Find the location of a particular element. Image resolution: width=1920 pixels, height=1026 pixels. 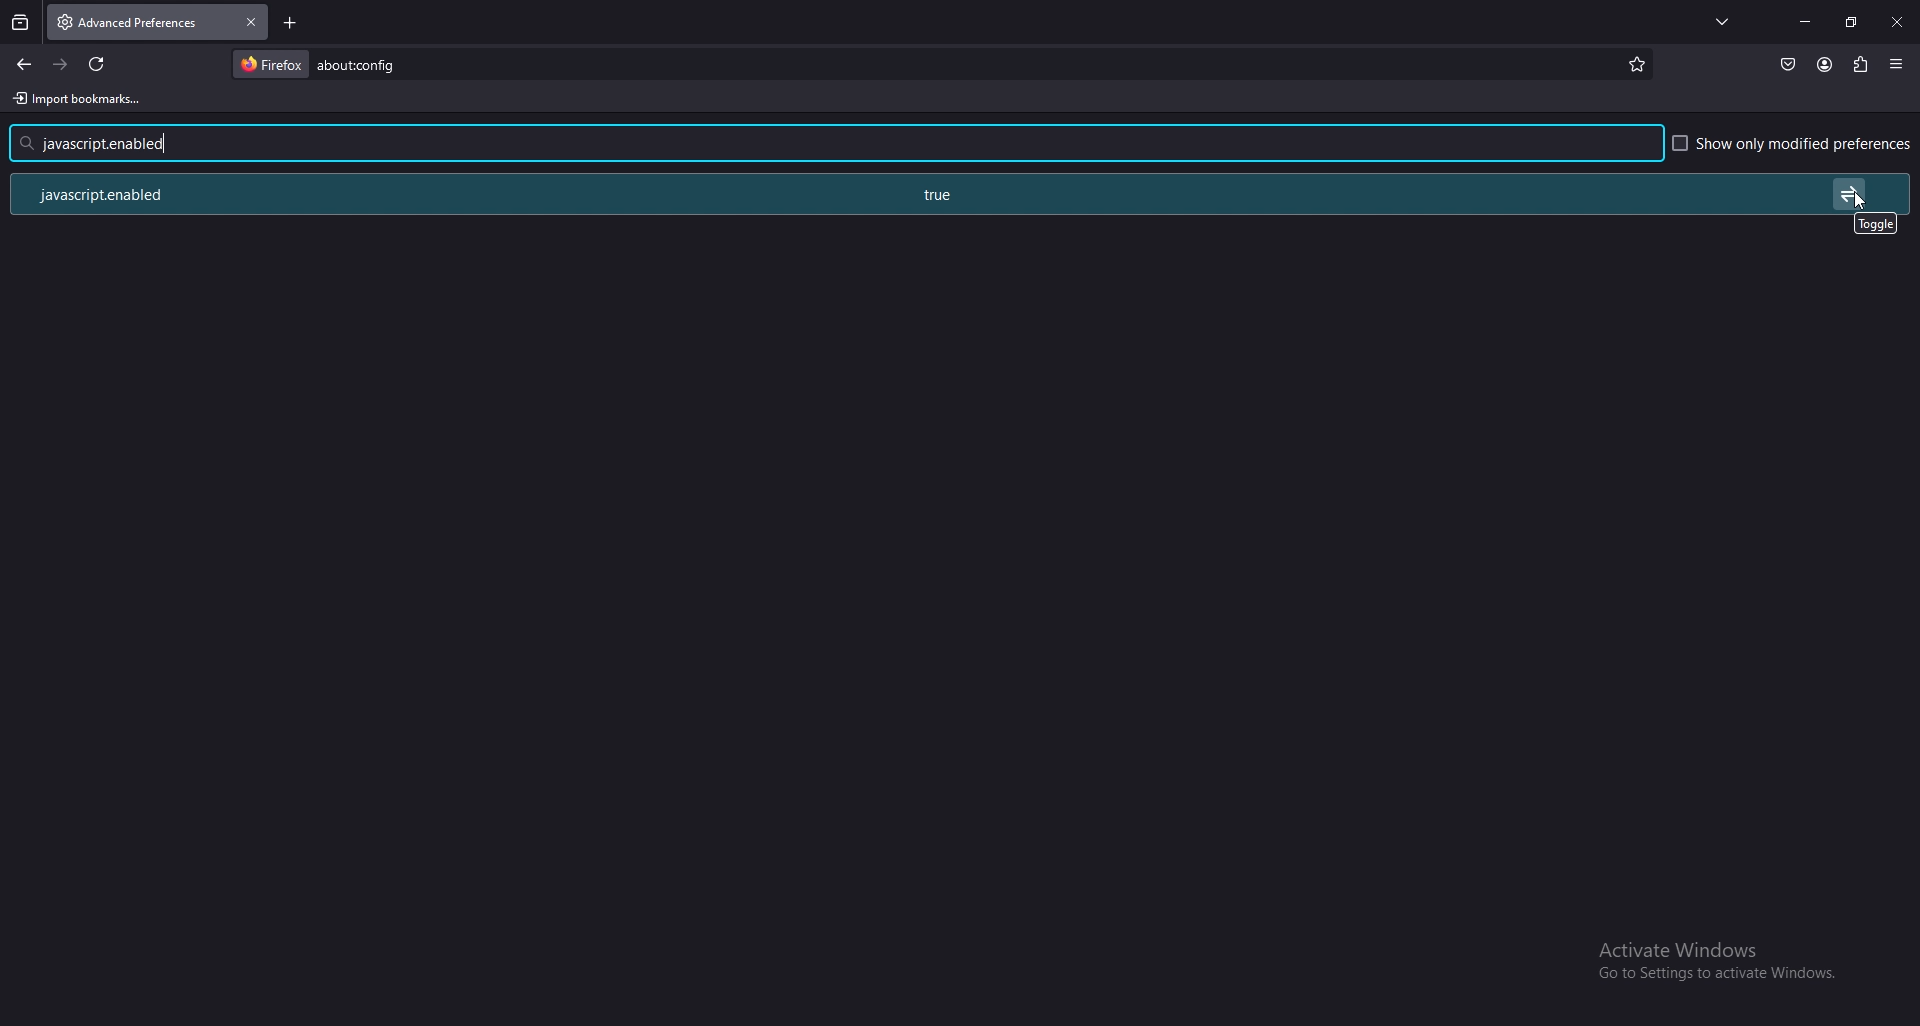

minimize is located at coordinates (1806, 21).